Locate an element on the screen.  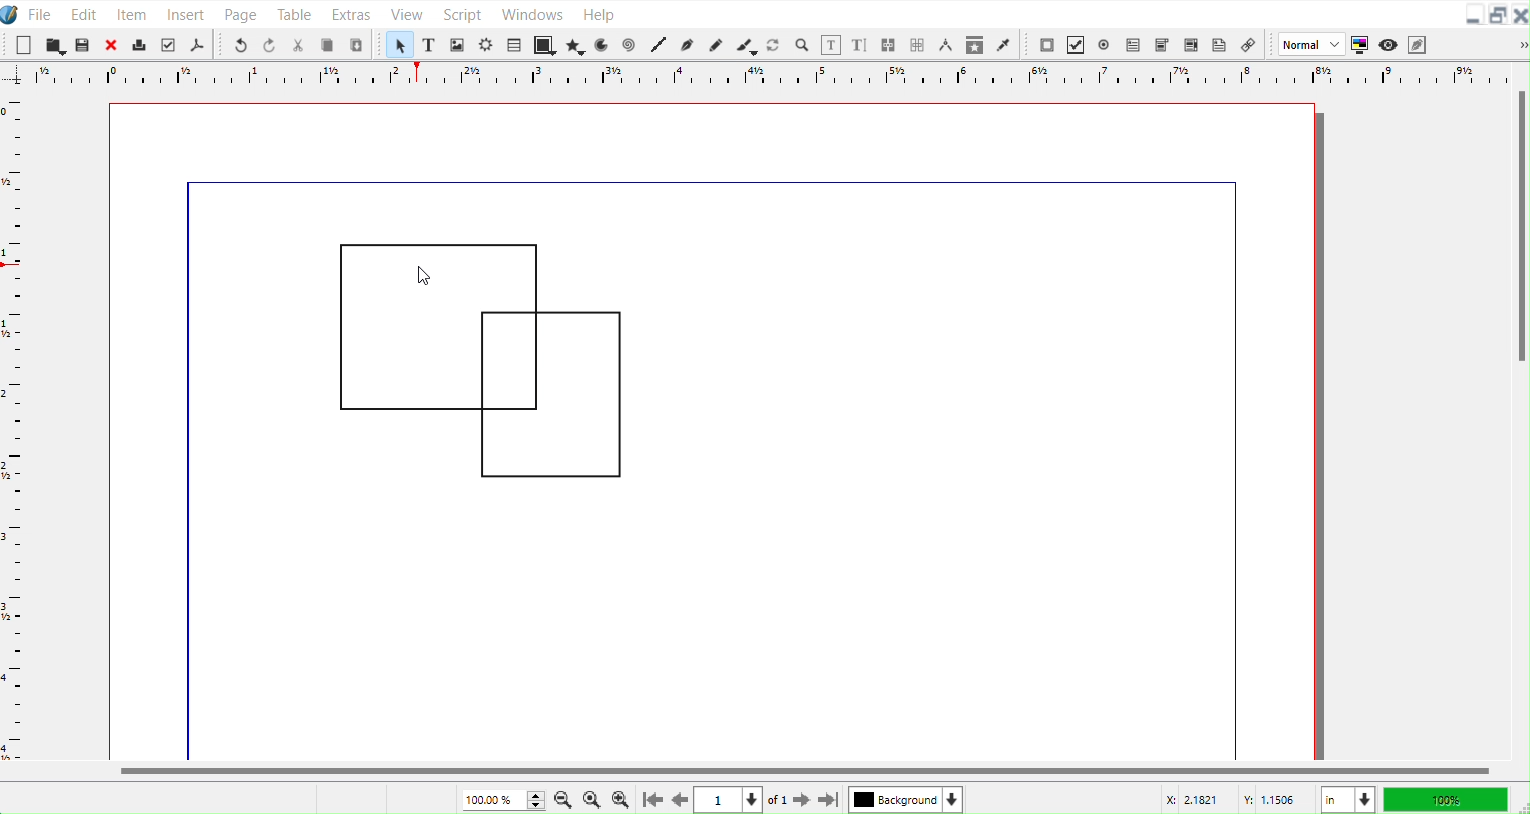
Select current layer is located at coordinates (906, 799).